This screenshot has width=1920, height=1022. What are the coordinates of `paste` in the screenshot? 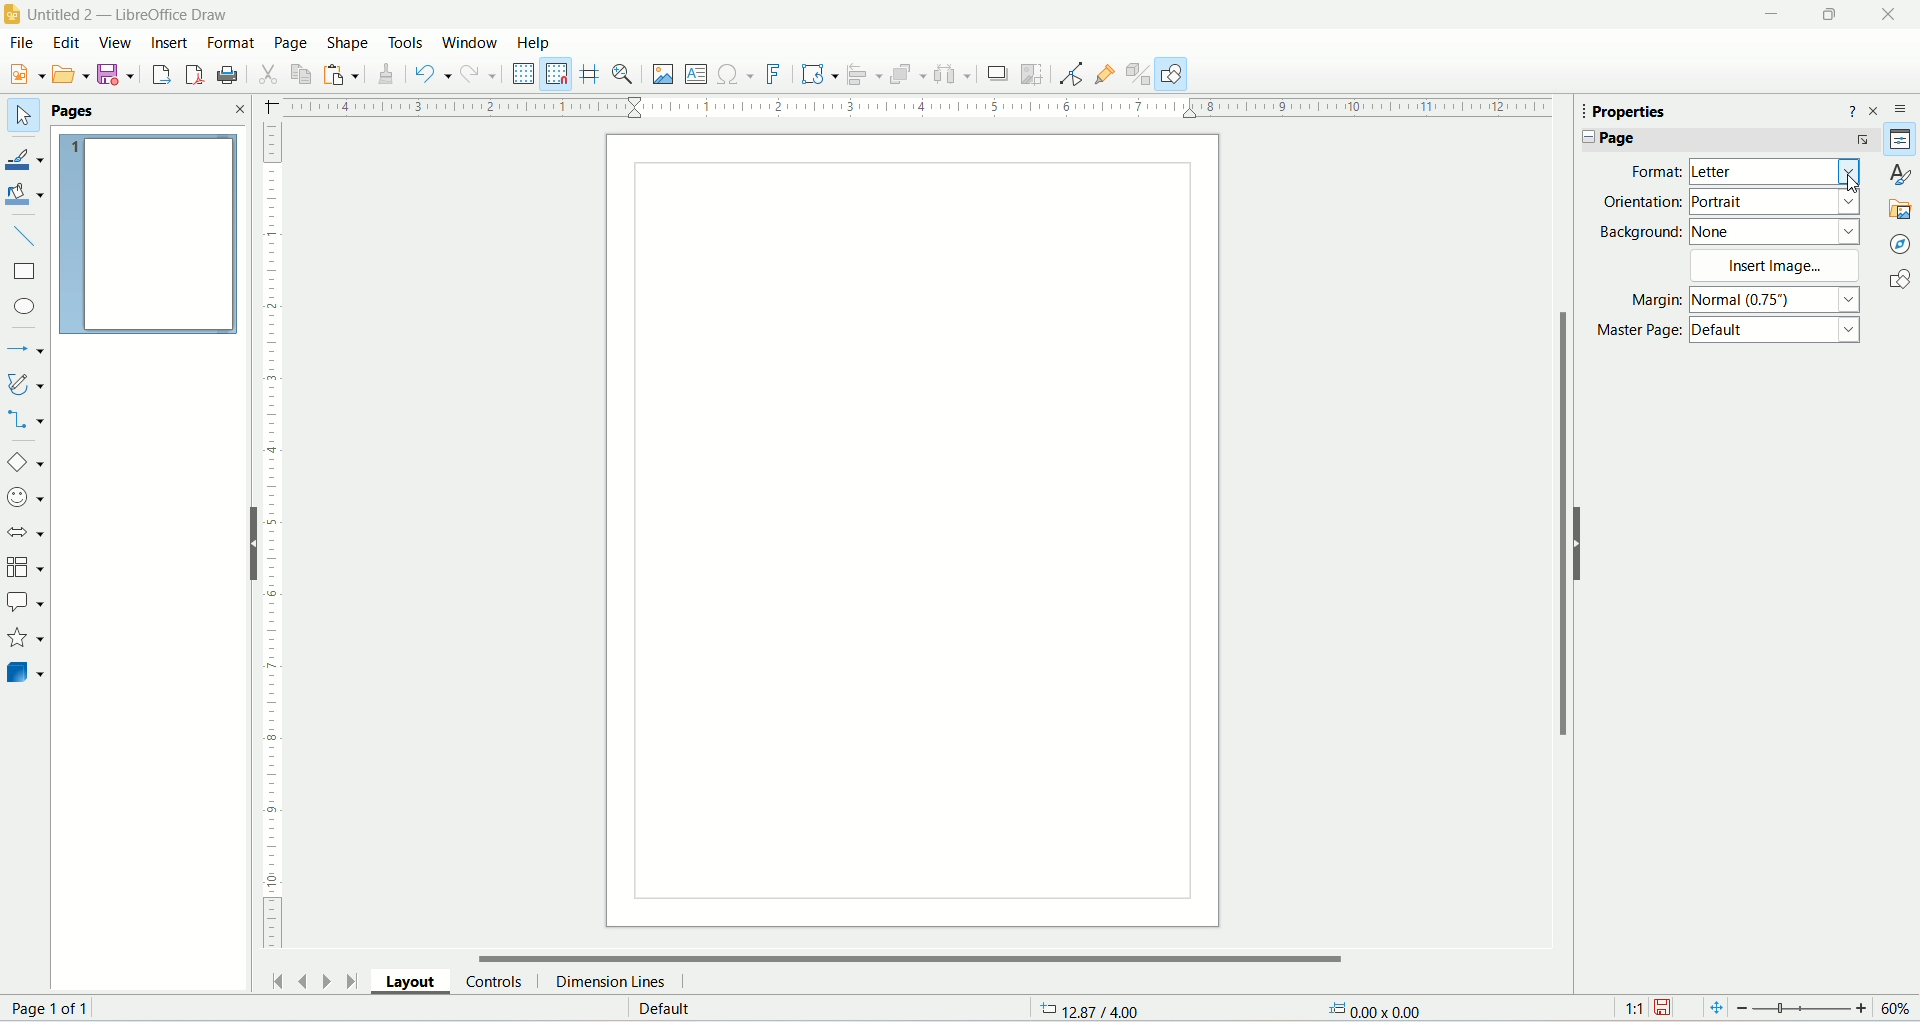 It's located at (345, 75).